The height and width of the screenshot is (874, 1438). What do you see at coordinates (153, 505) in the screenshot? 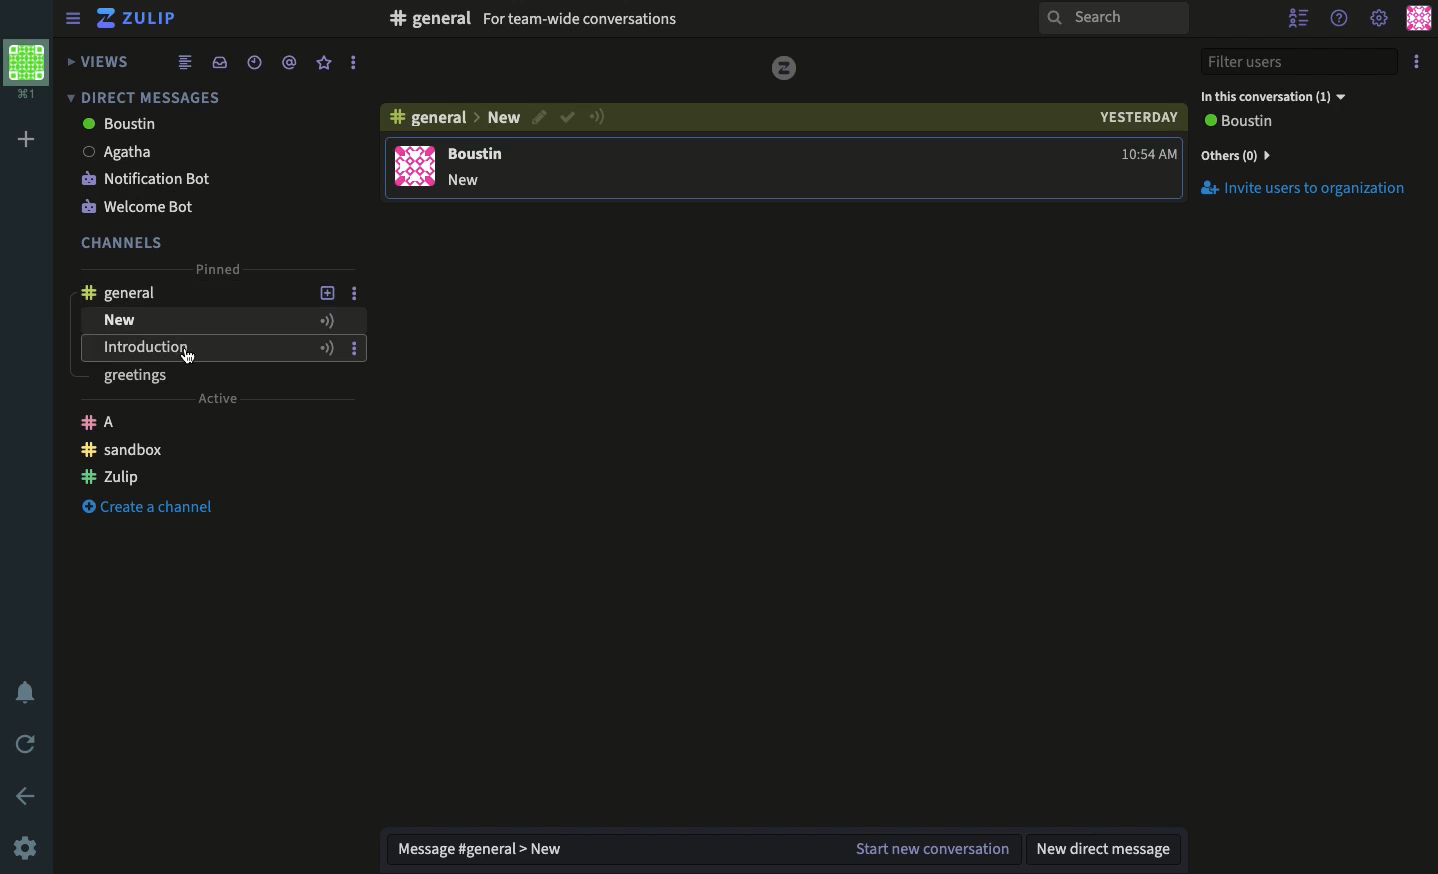
I see `Create a channel` at bounding box center [153, 505].